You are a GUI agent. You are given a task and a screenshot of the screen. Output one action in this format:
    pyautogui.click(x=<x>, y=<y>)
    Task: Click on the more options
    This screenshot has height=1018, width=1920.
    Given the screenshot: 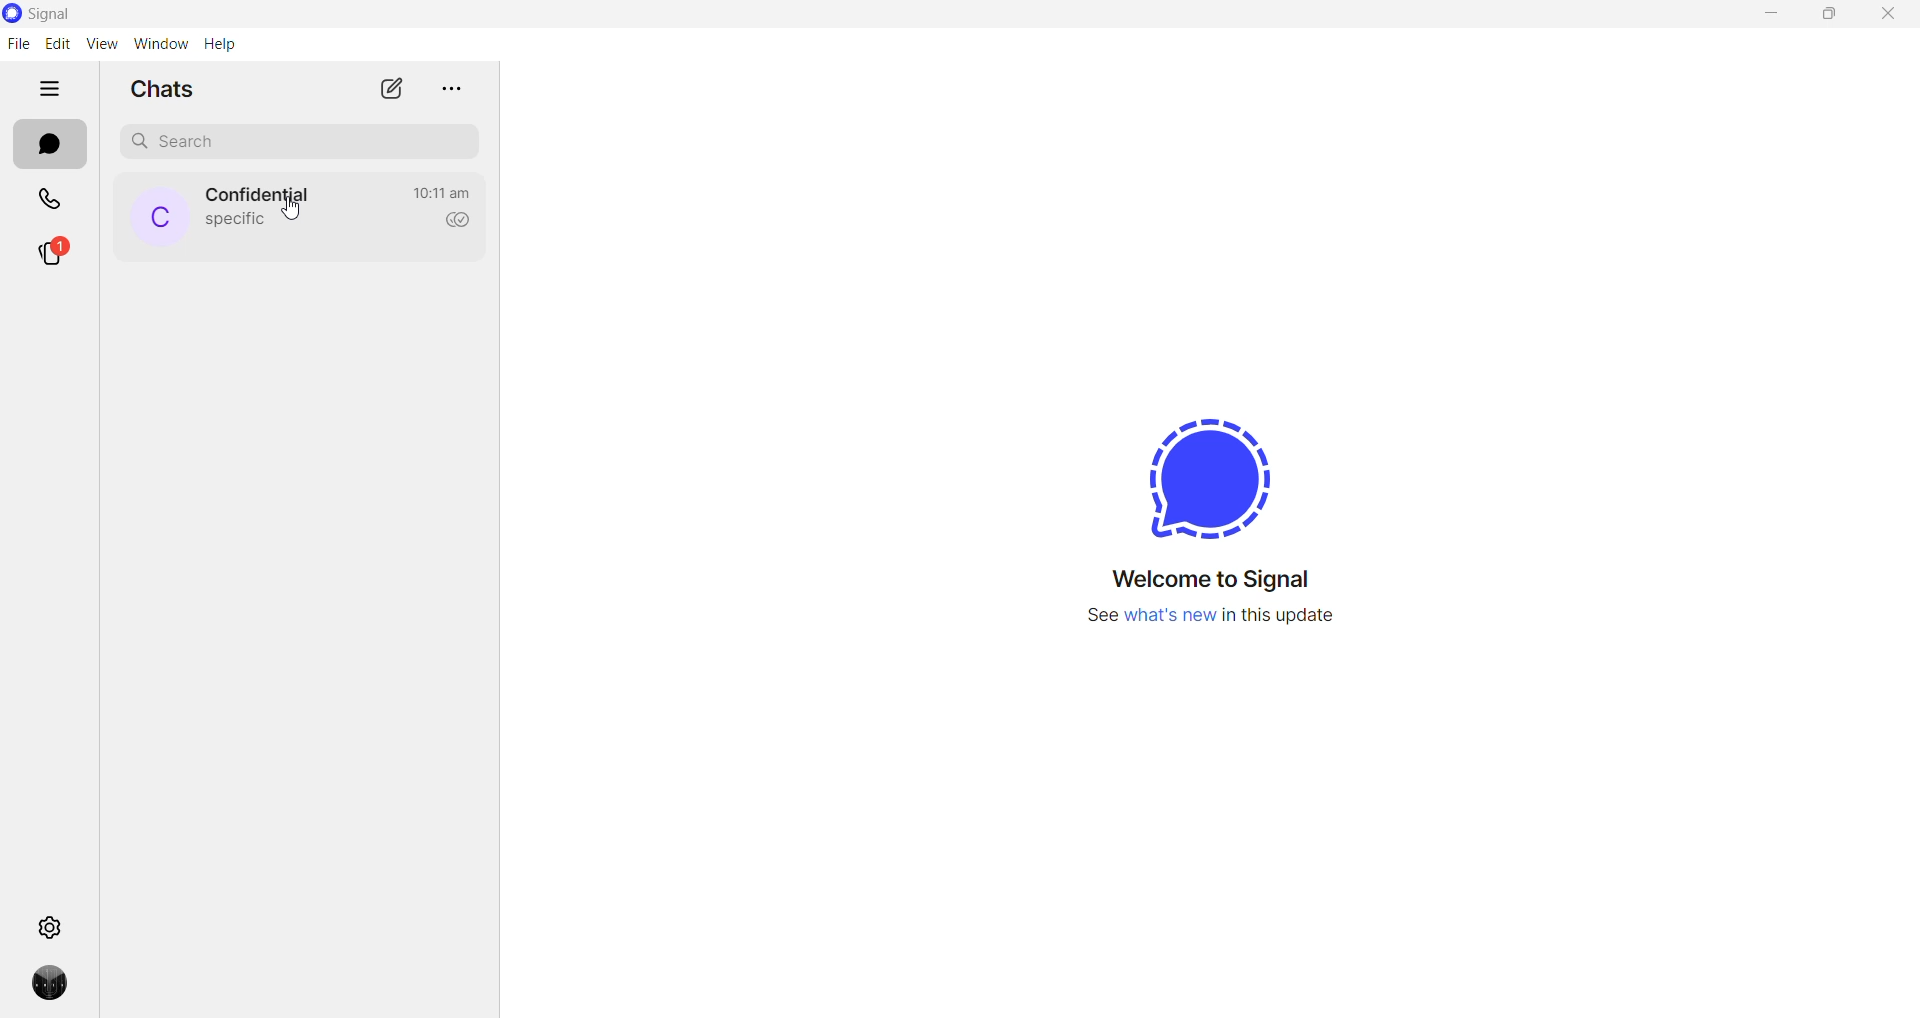 What is the action you would take?
    pyautogui.click(x=453, y=87)
    